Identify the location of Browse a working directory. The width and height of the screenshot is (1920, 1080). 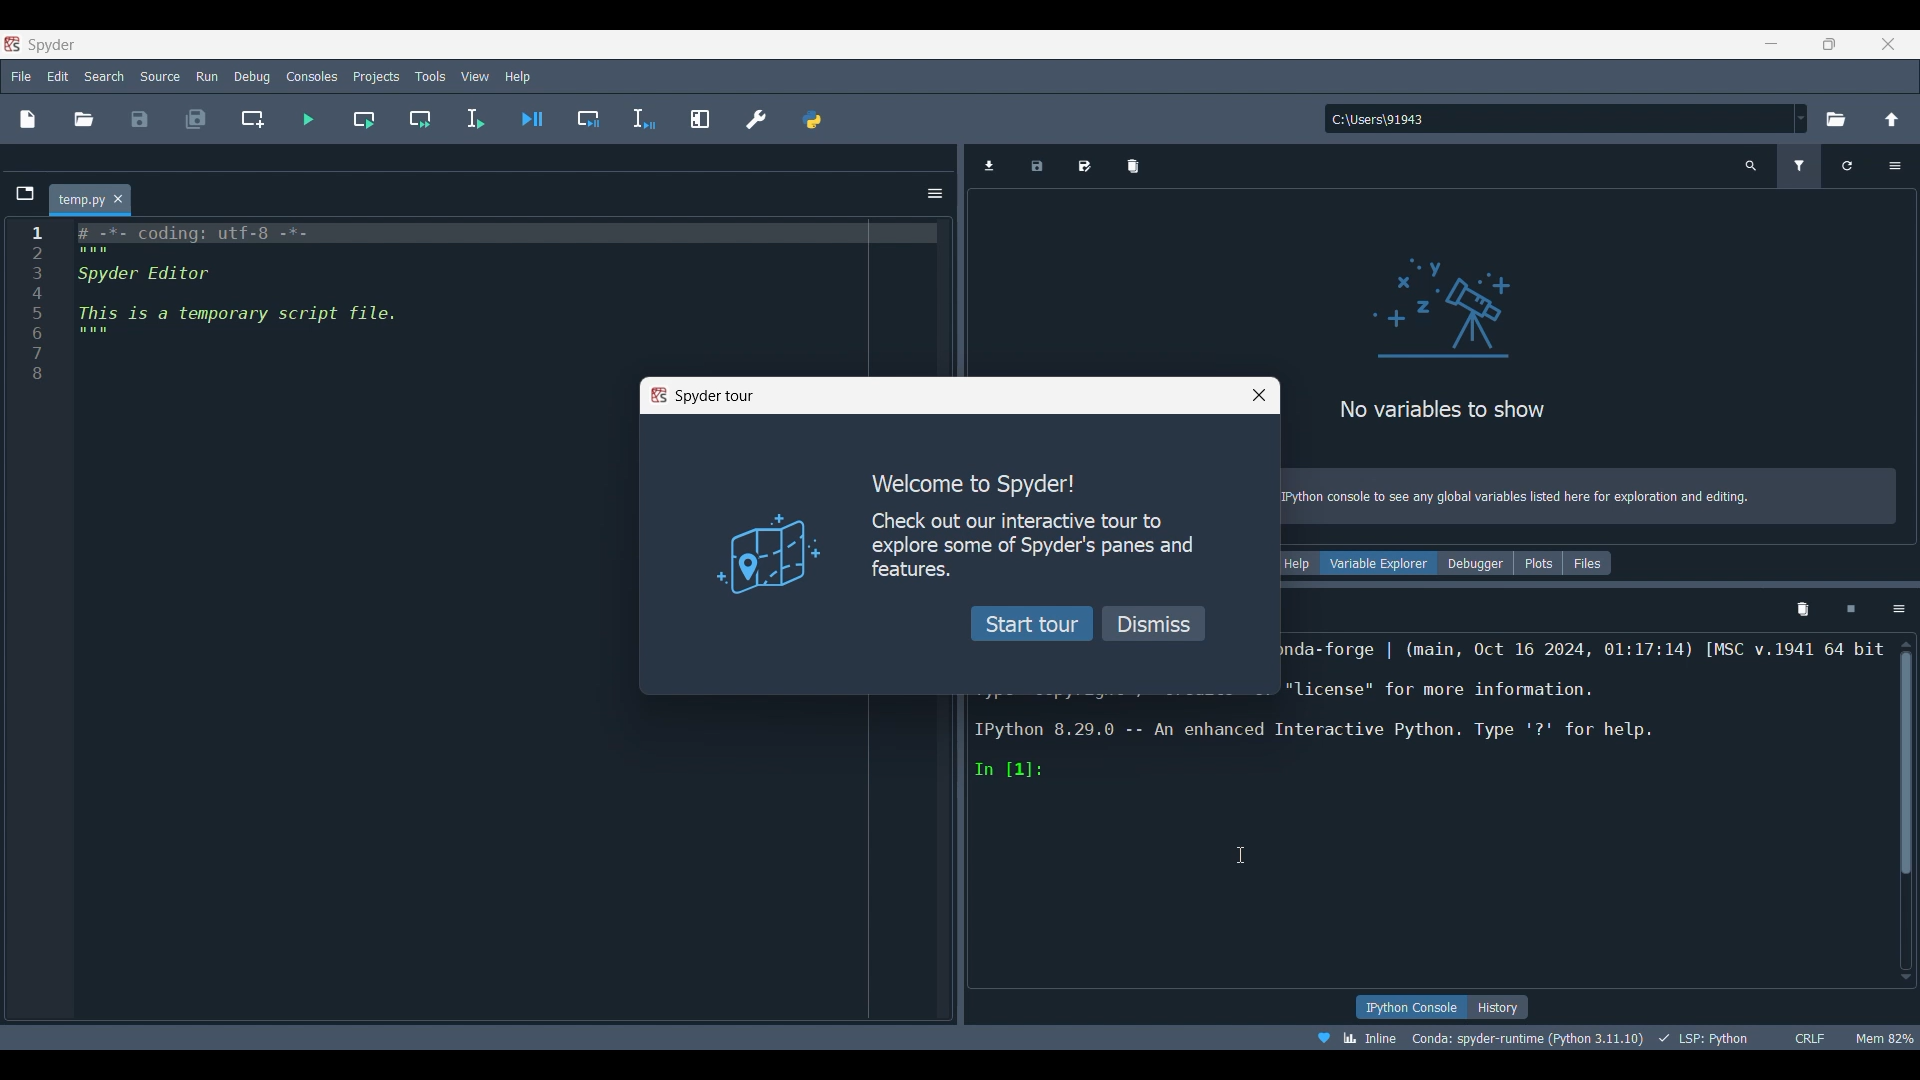
(1836, 119).